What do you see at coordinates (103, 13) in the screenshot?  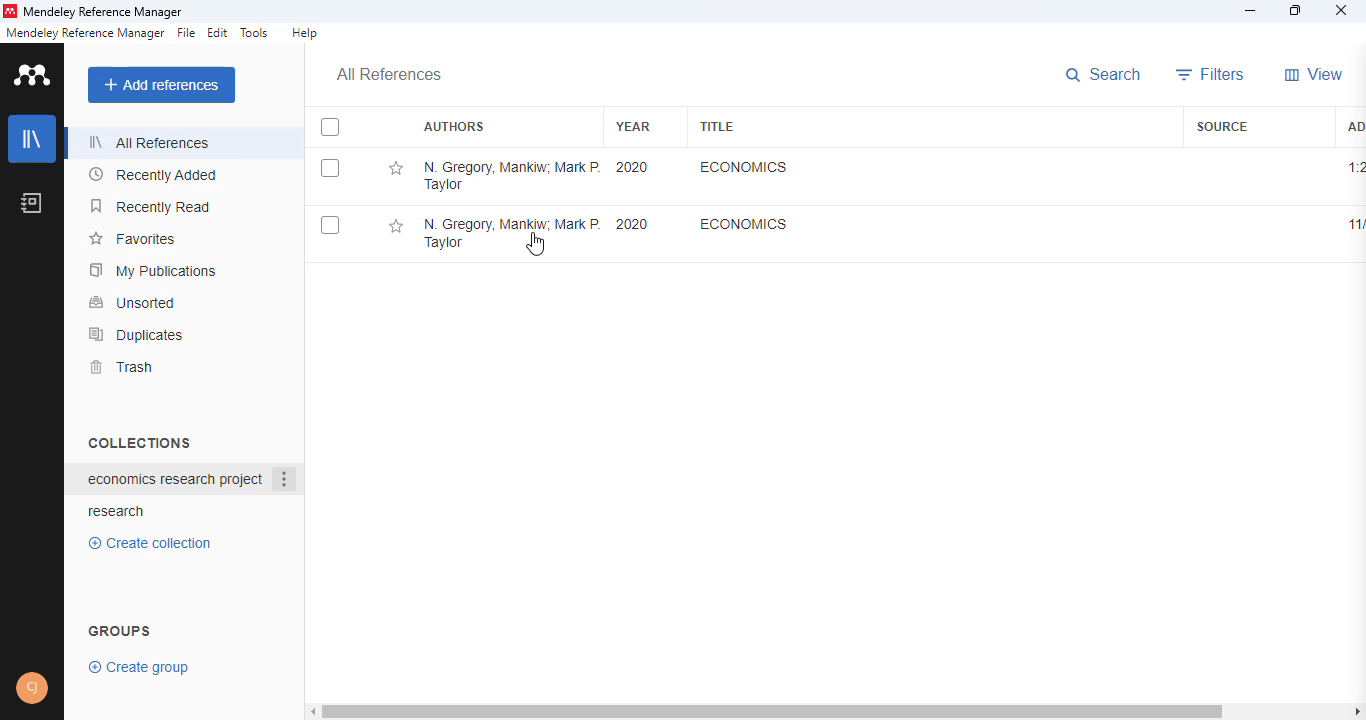 I see `mendeley reference manager` at bounding box center [103, 13].